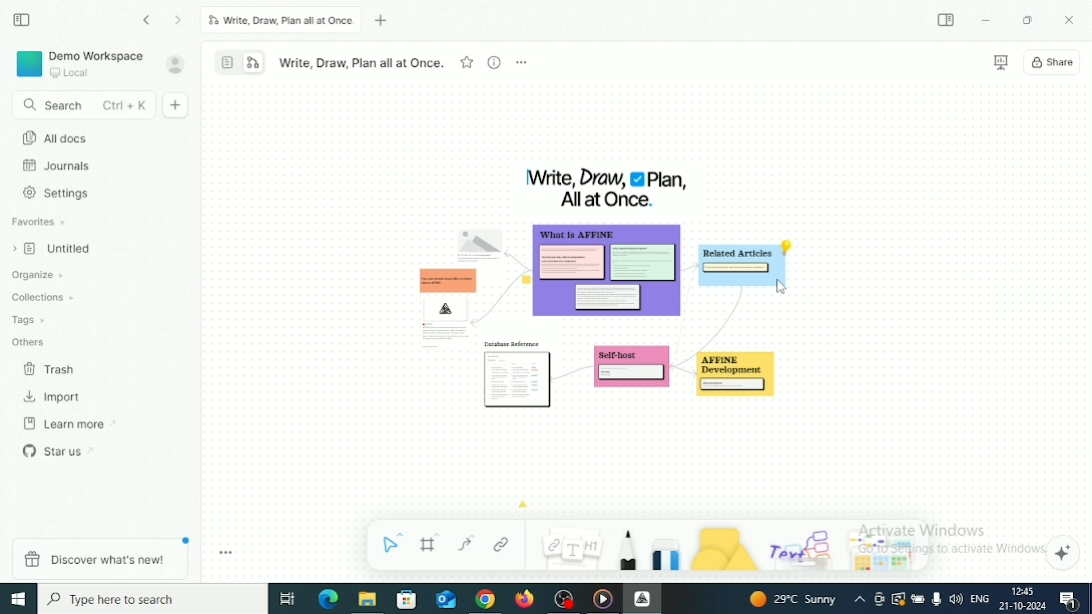  I want to click on Untitled, so click(57, 250).